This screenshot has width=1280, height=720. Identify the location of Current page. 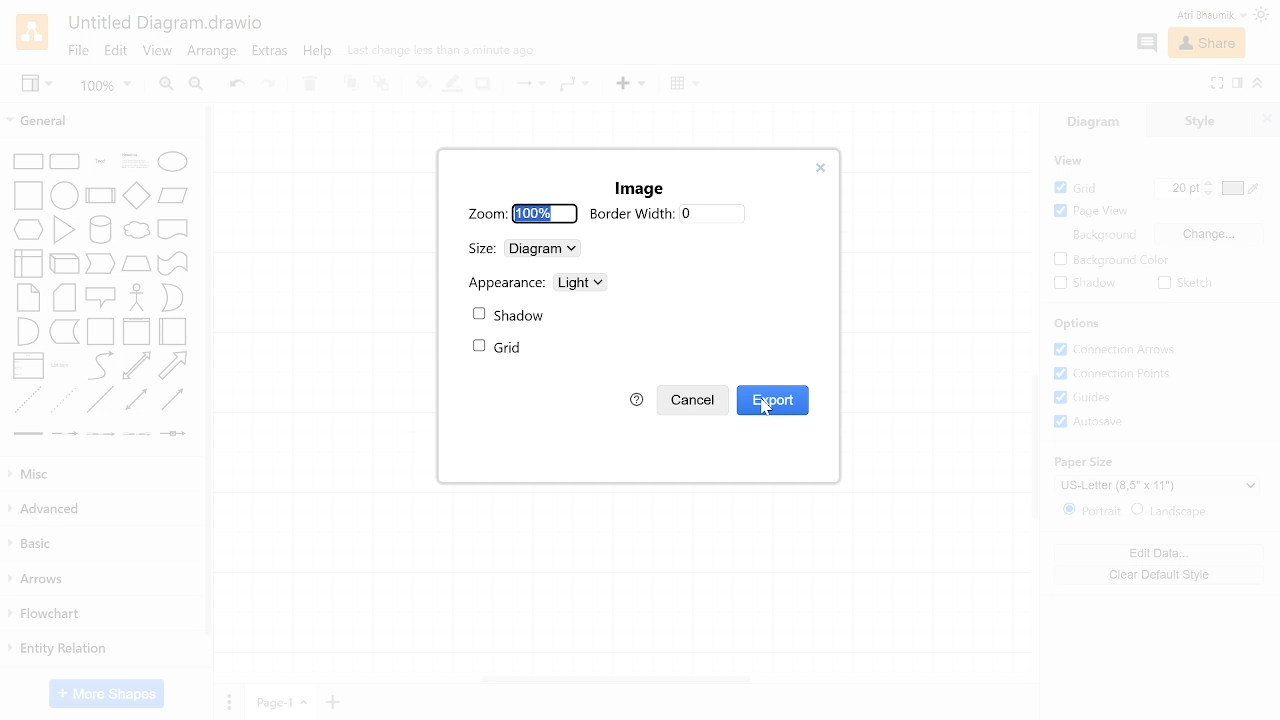
(278, 701).